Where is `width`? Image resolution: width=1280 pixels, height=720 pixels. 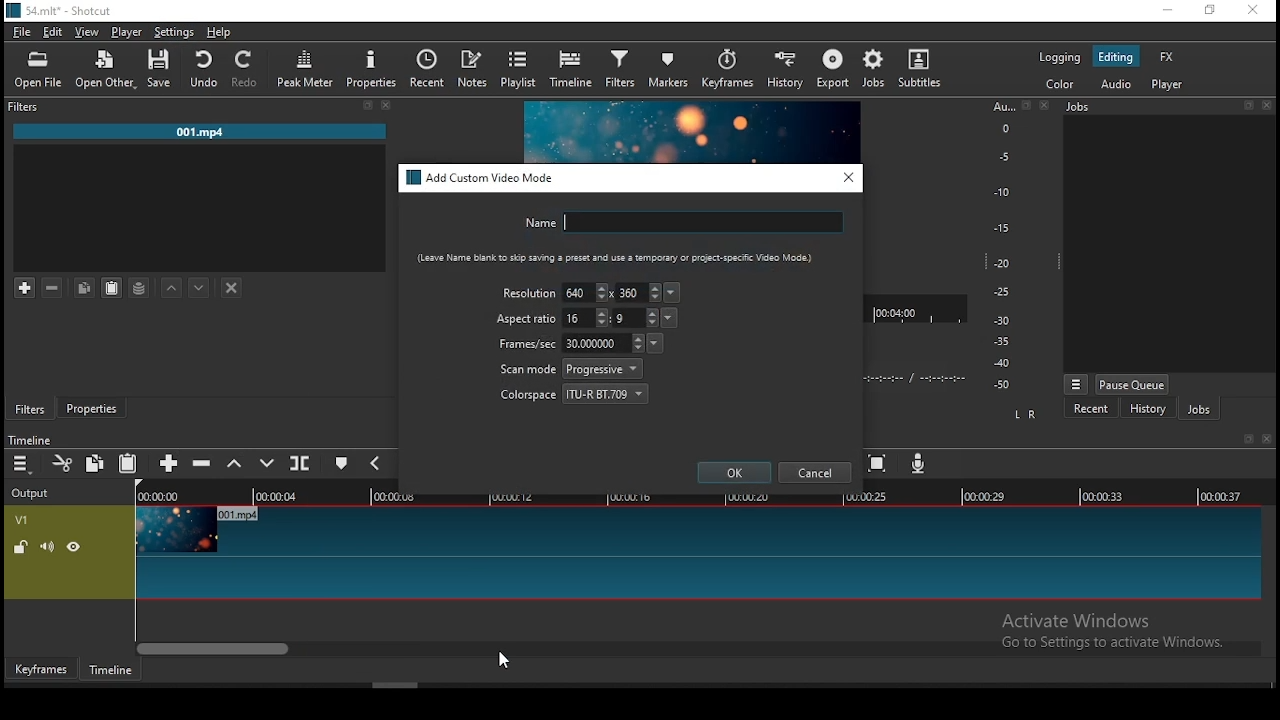 width is located at coordinates (586, 318).